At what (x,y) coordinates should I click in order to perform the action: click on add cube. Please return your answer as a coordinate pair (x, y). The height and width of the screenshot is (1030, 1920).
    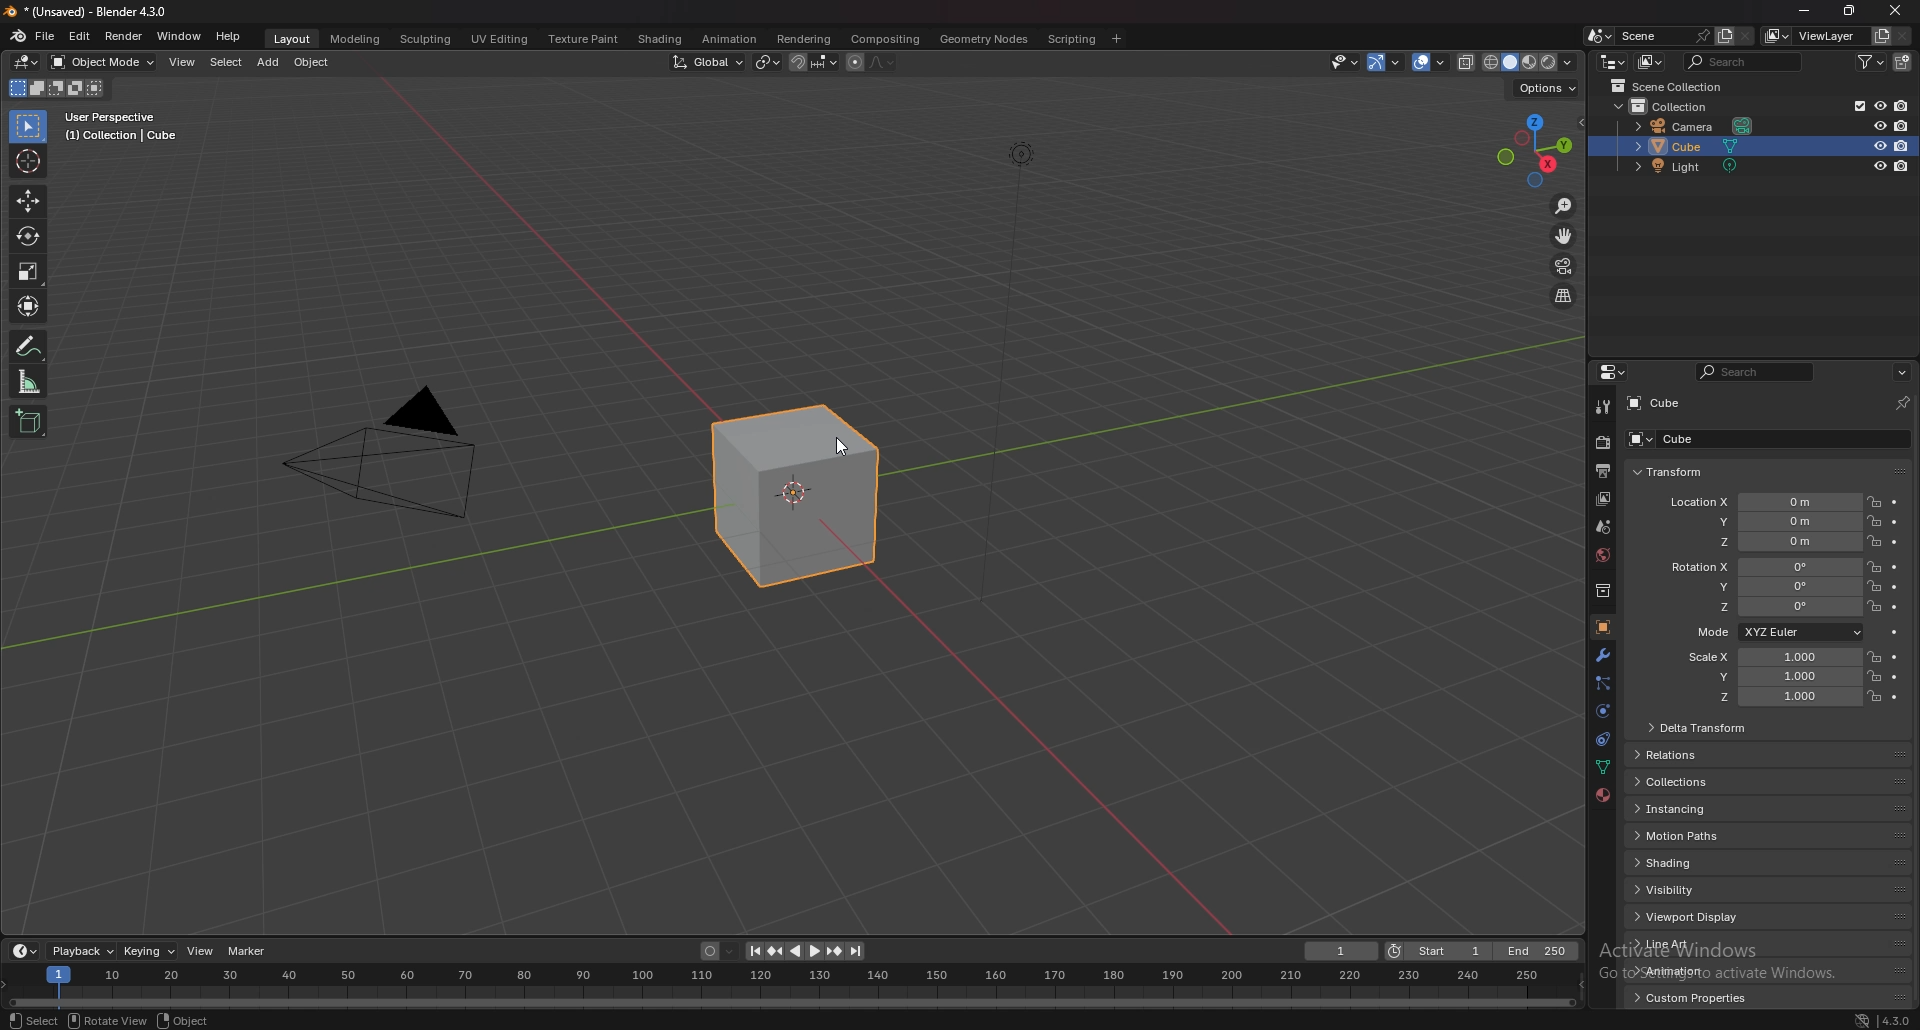
    Looking at the image, I should click on (27, 422).